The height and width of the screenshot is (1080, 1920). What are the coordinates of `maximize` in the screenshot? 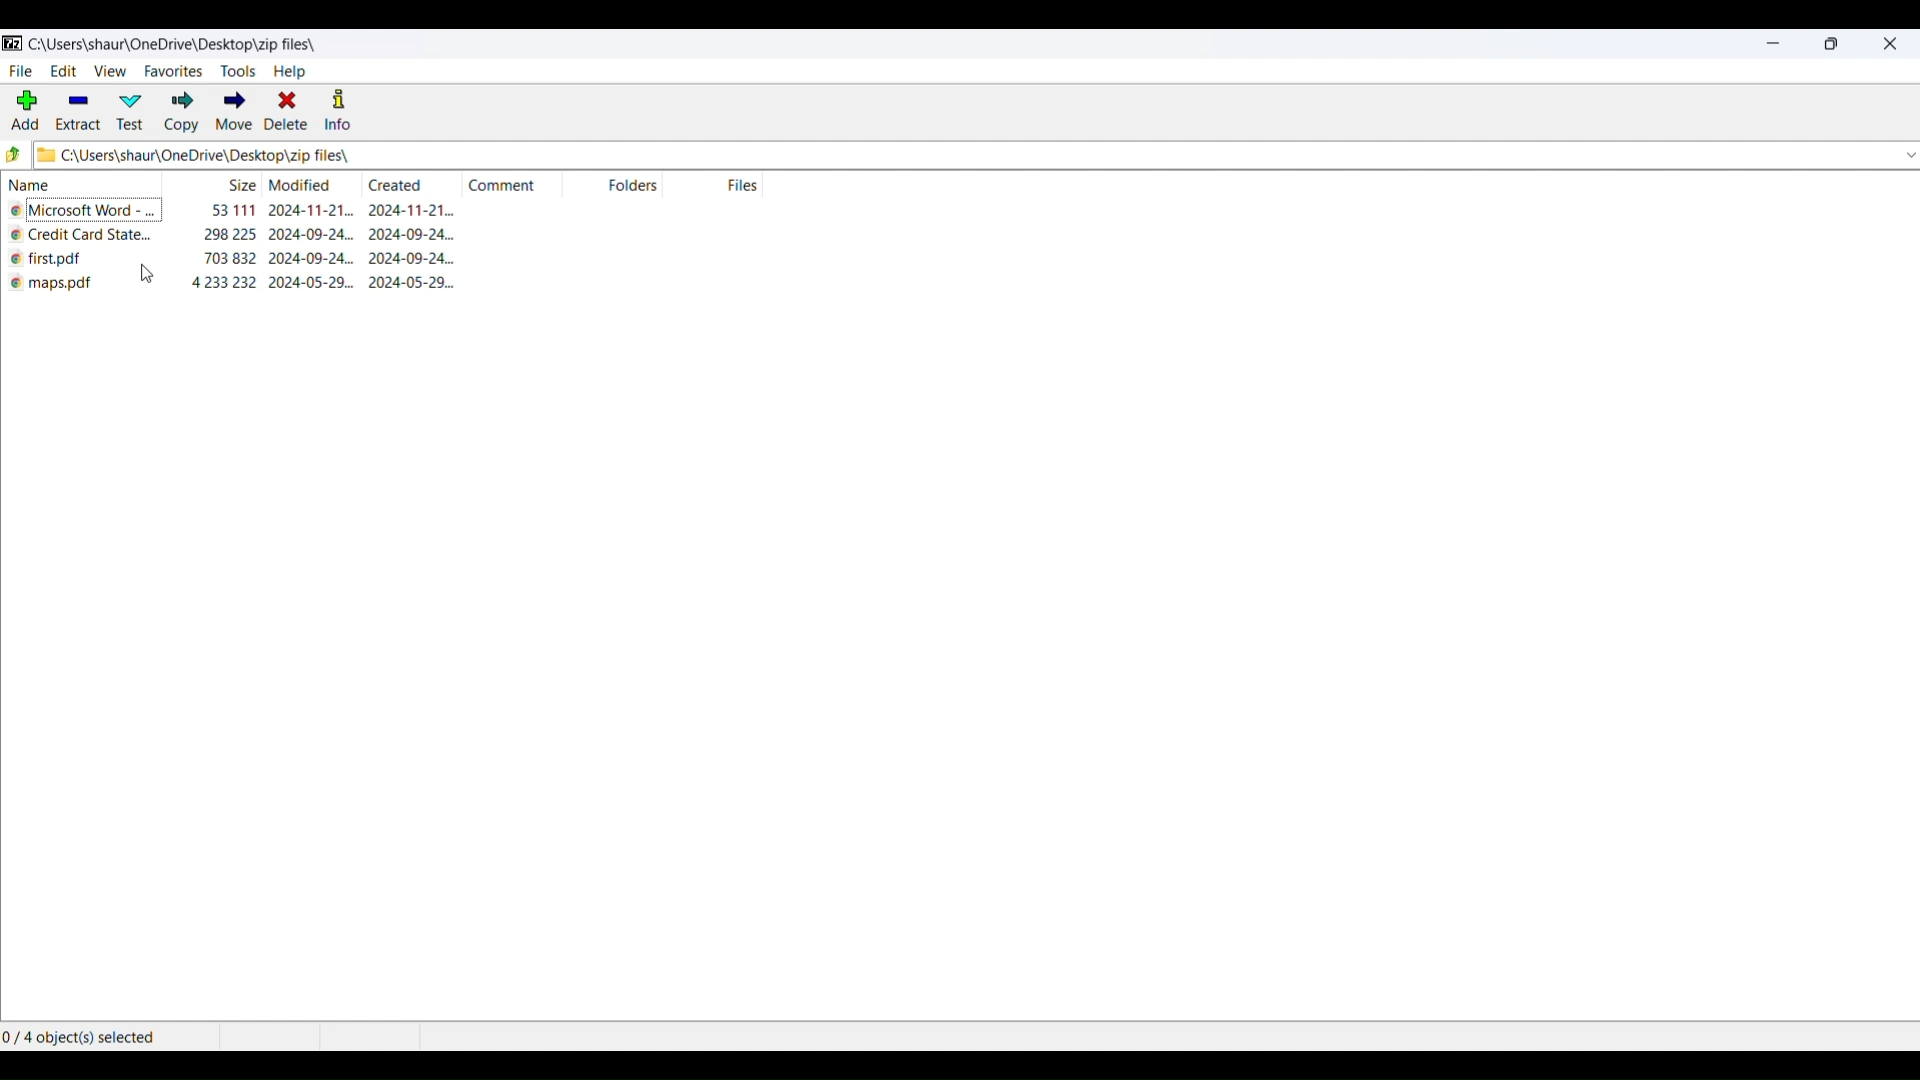 It's located at (1834, 44).